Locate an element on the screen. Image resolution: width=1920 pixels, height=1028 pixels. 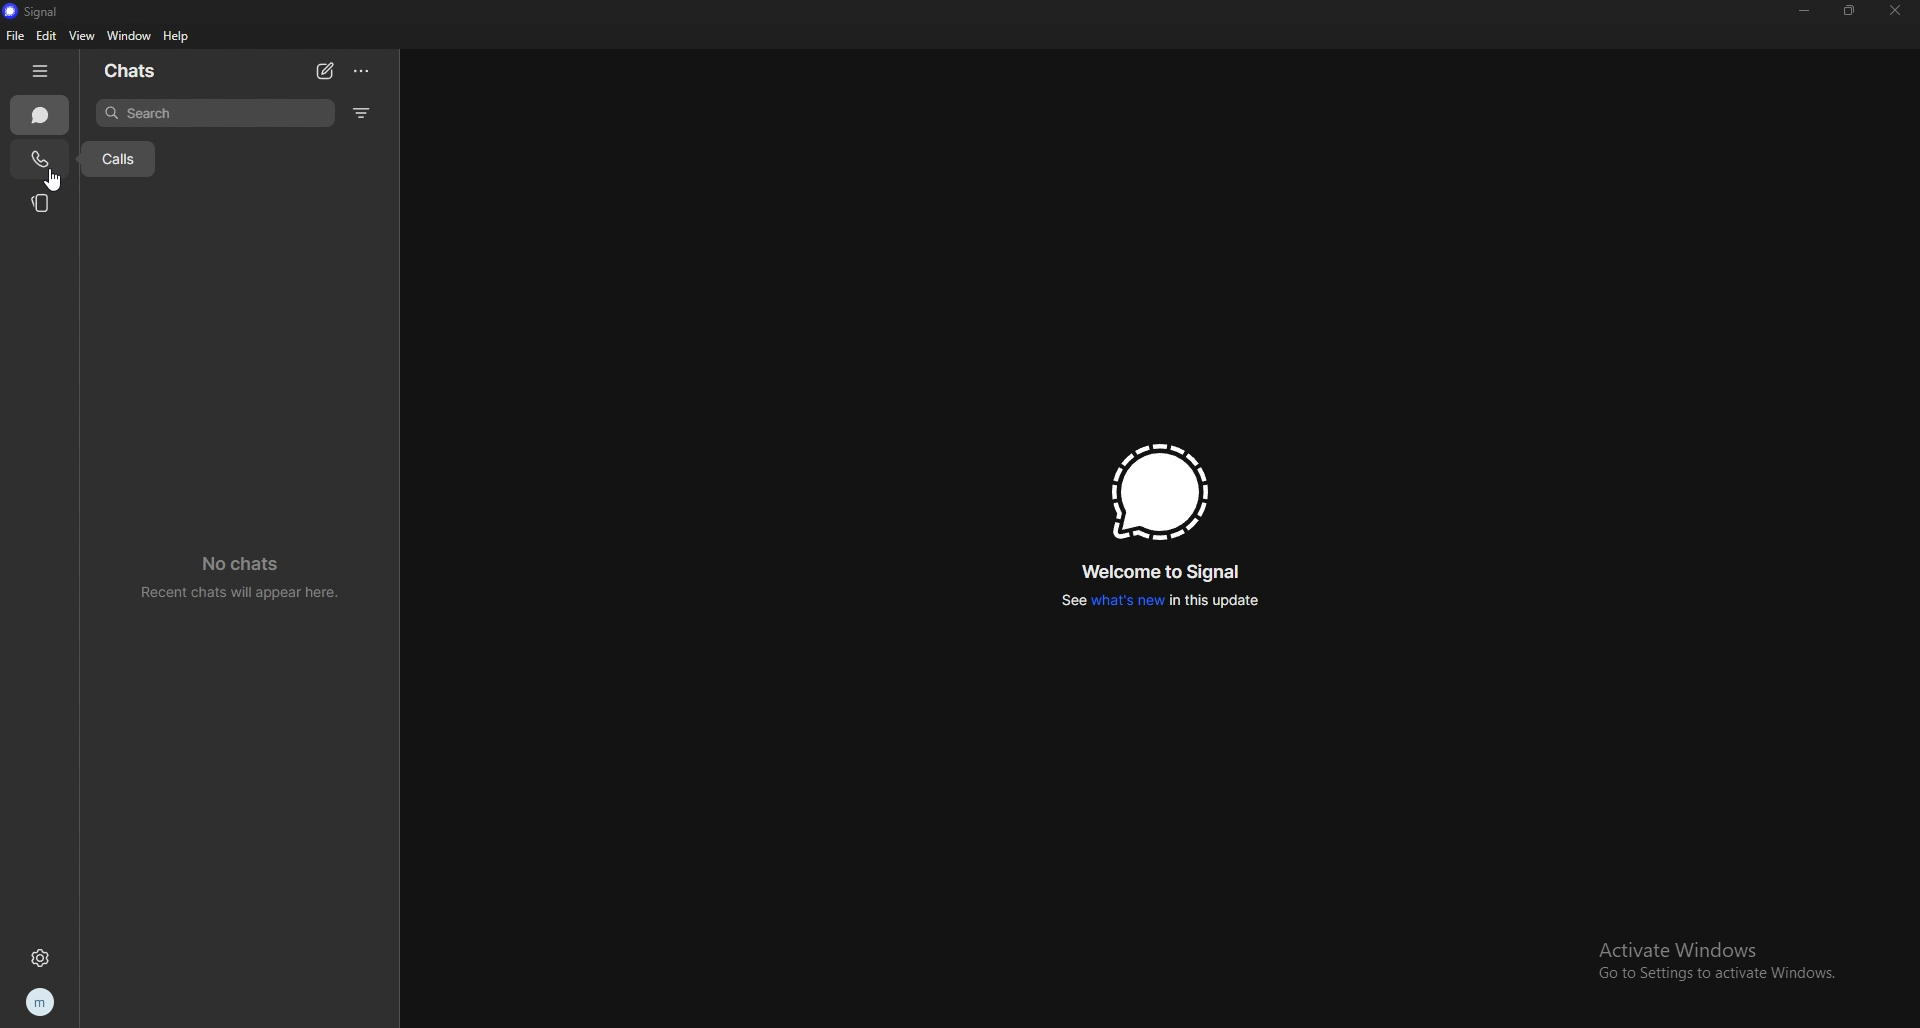
edit is located at coordinates (47, 36).